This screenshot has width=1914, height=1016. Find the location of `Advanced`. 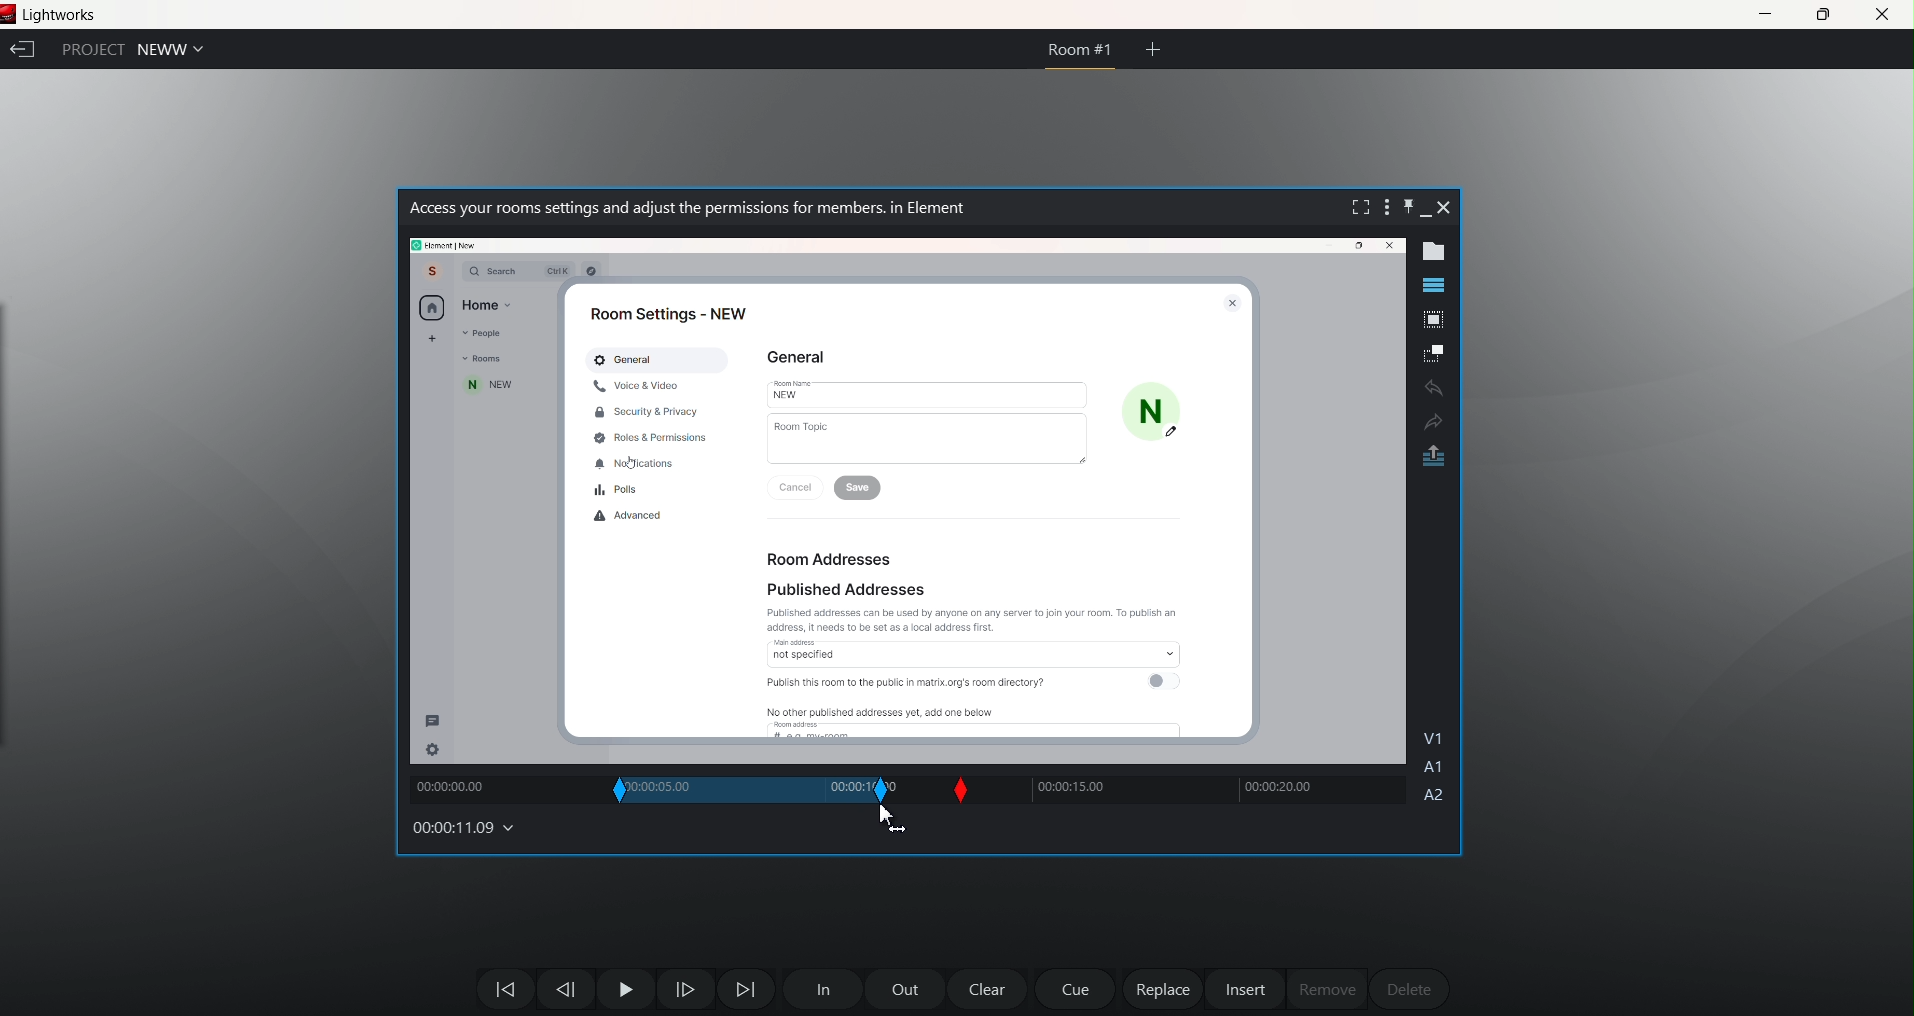

Advanced is located at coordinates (633, 515).